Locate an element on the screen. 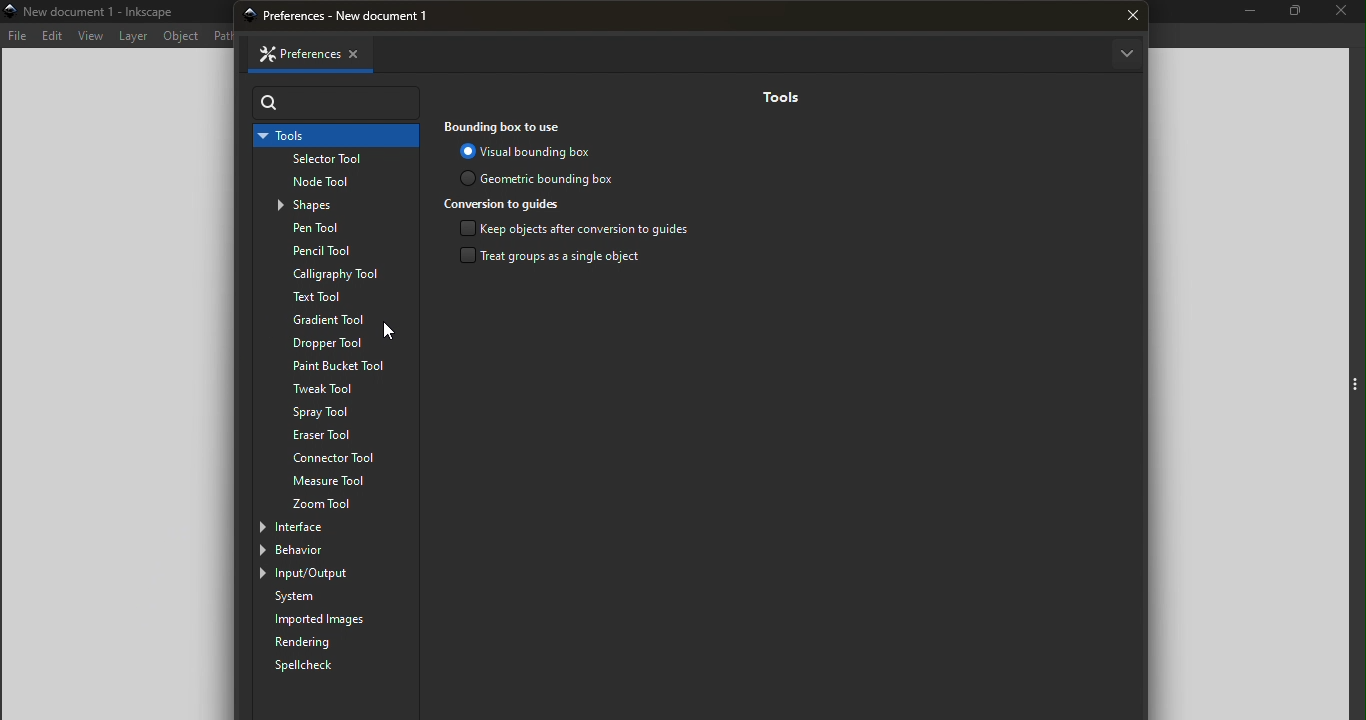 The height and width of the screenshot is (720, 1366). close is located at coordinates (1133, 16).